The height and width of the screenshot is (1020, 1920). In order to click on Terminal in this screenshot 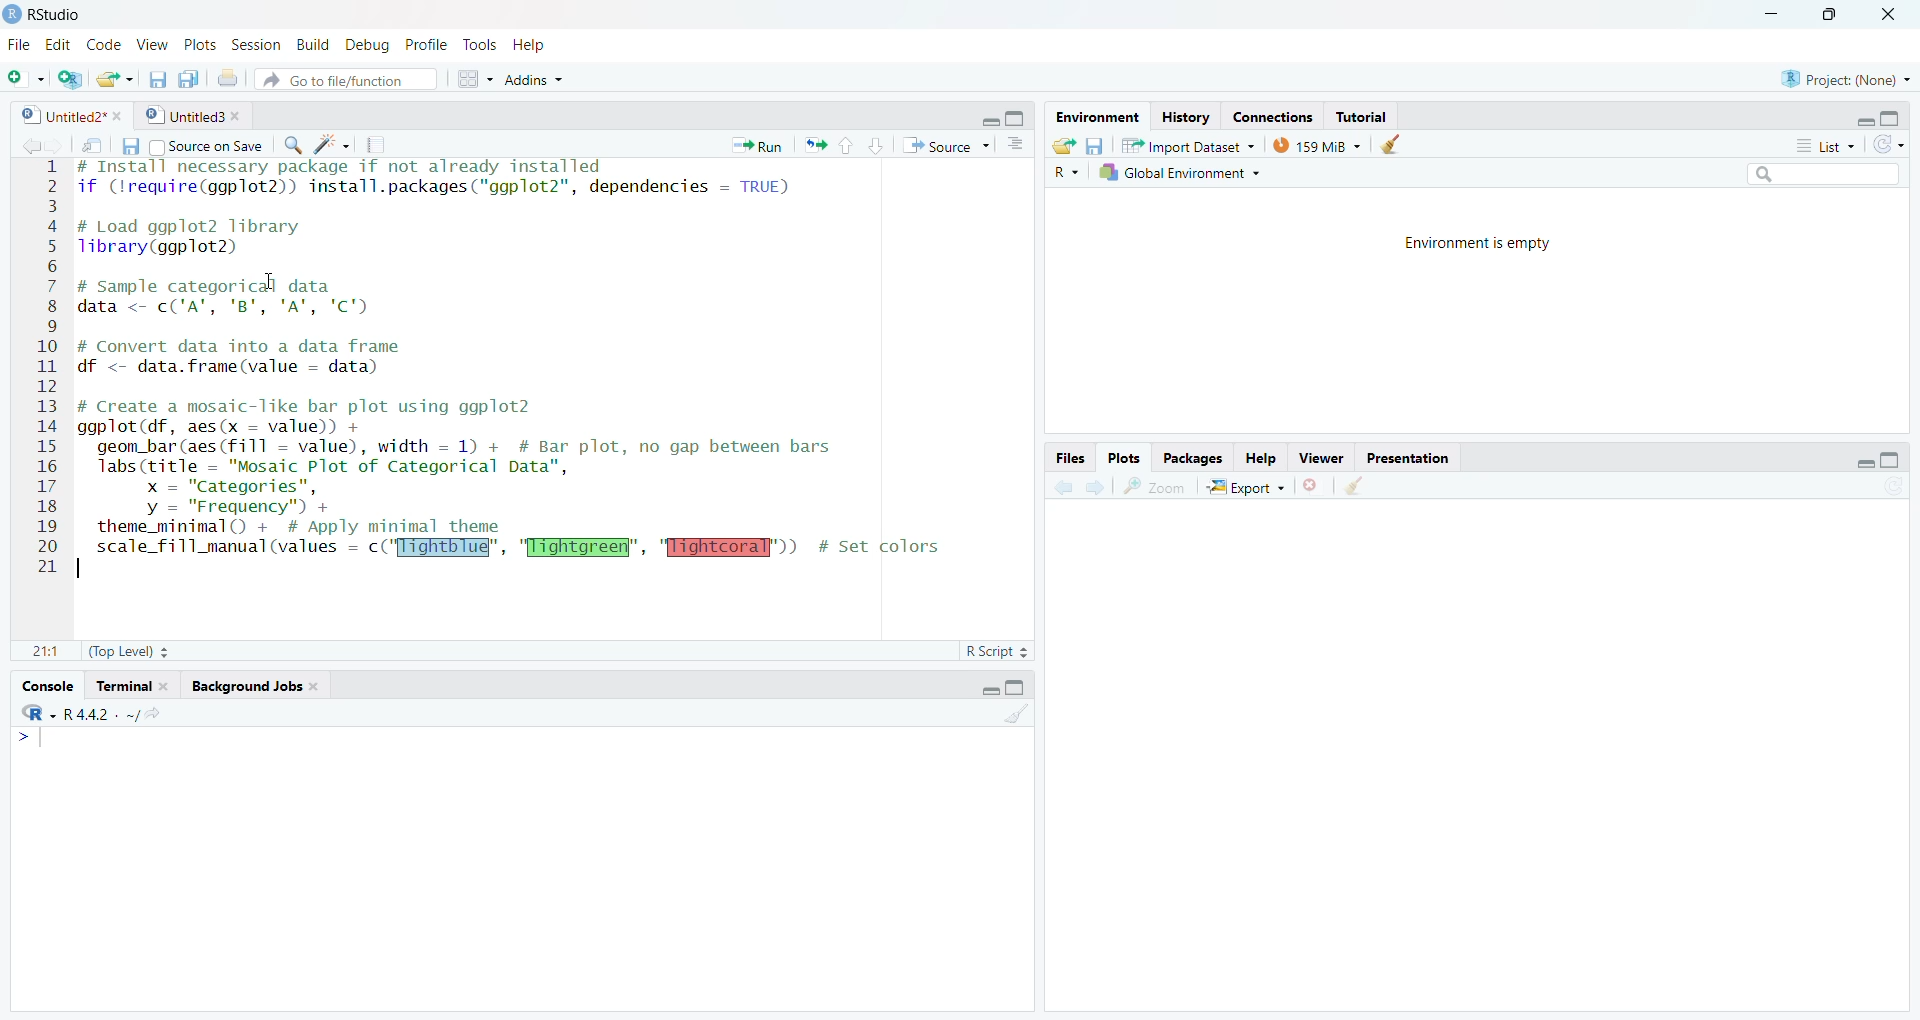, I will do `click(132, 686)`.